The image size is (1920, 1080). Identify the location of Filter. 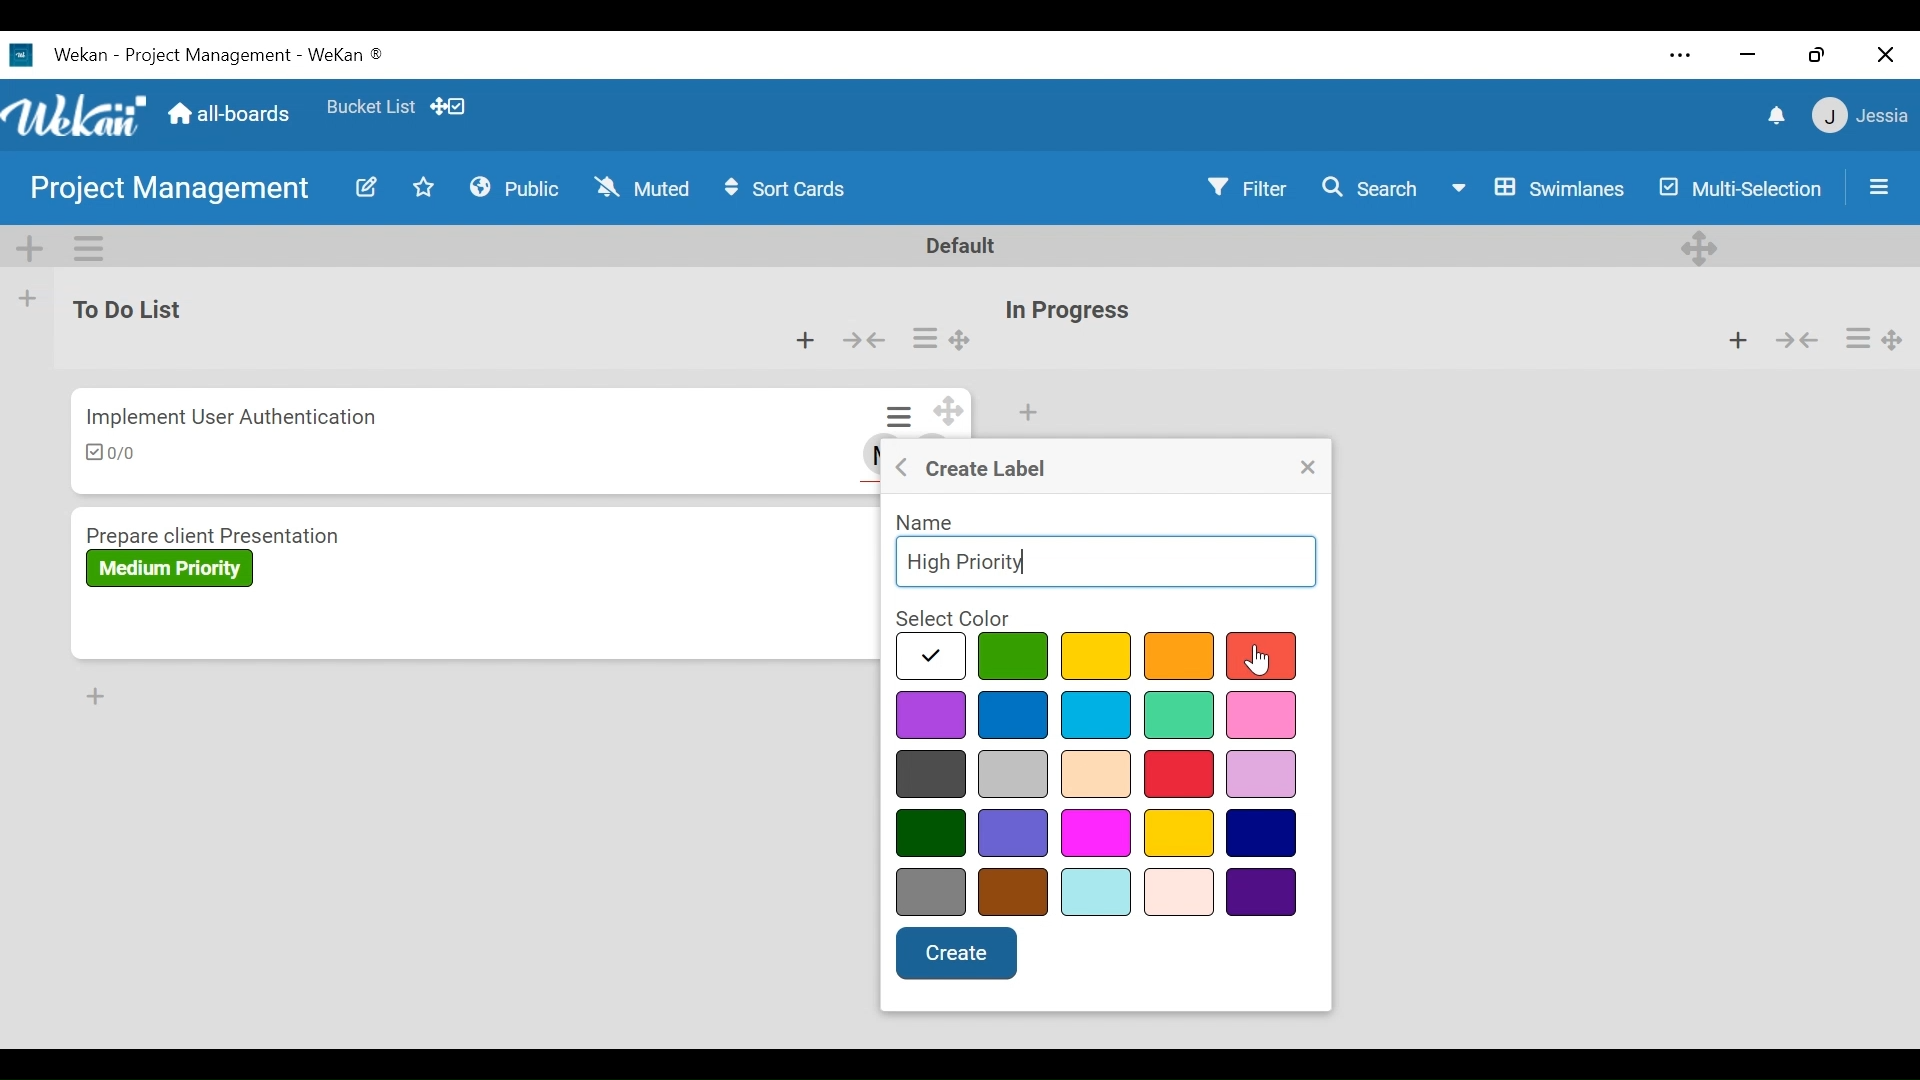
(1250, 187).